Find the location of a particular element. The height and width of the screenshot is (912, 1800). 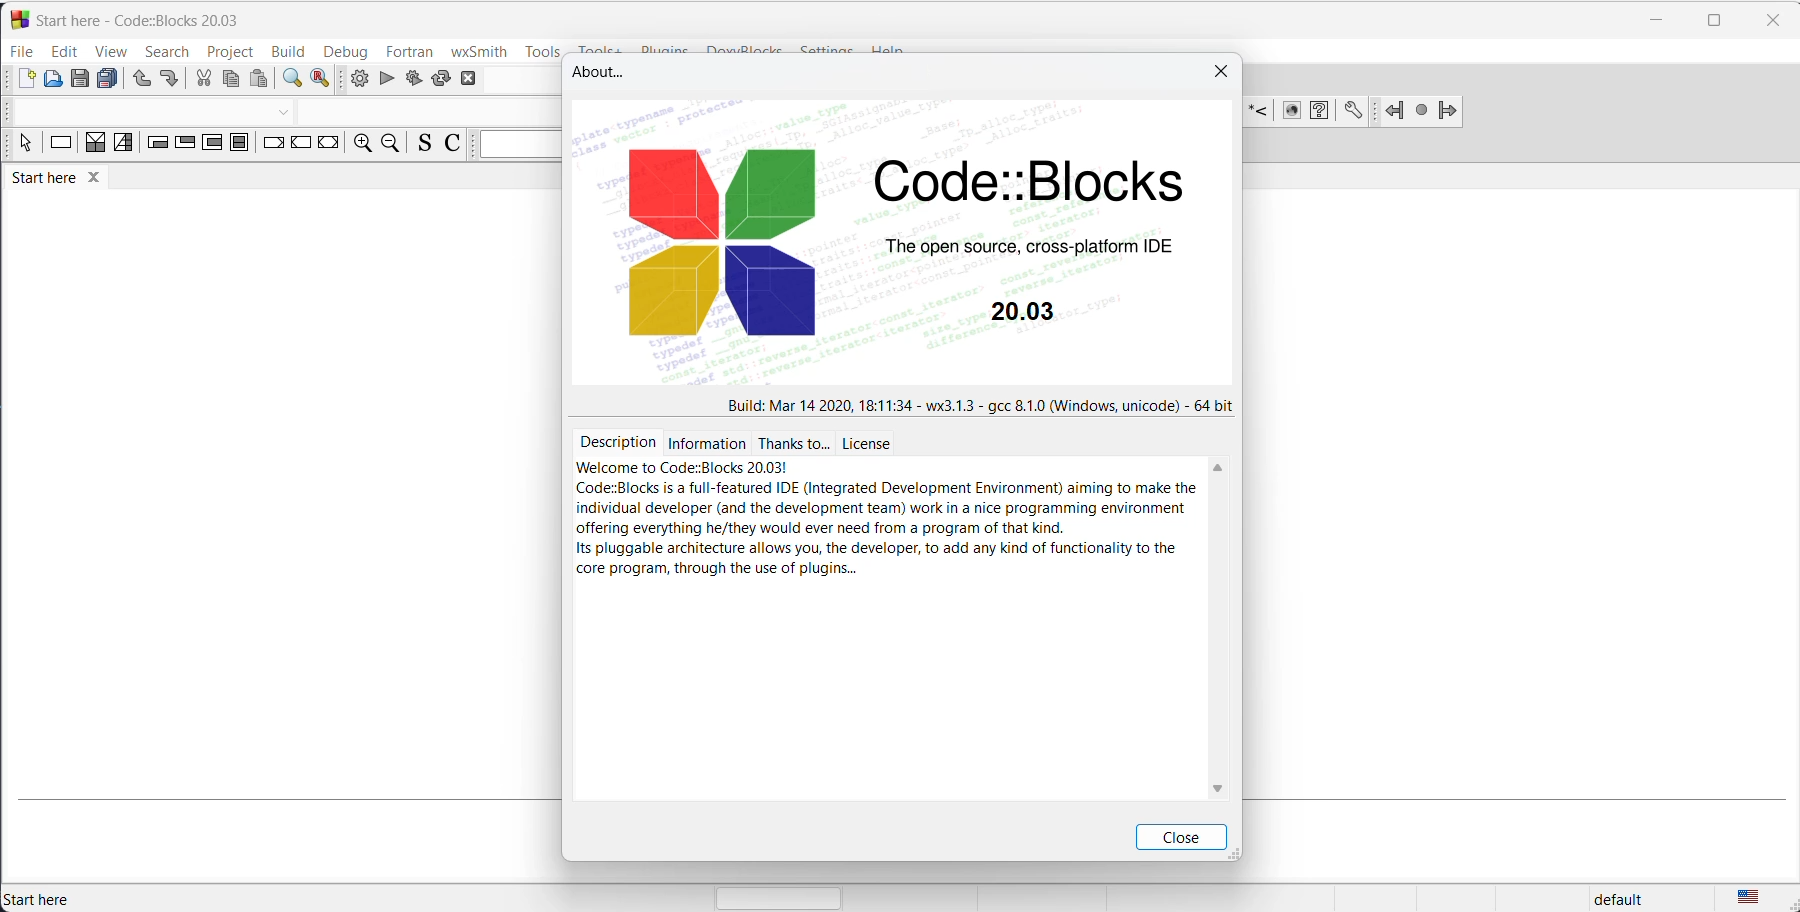

go back is located at coordinates (1389, 112).